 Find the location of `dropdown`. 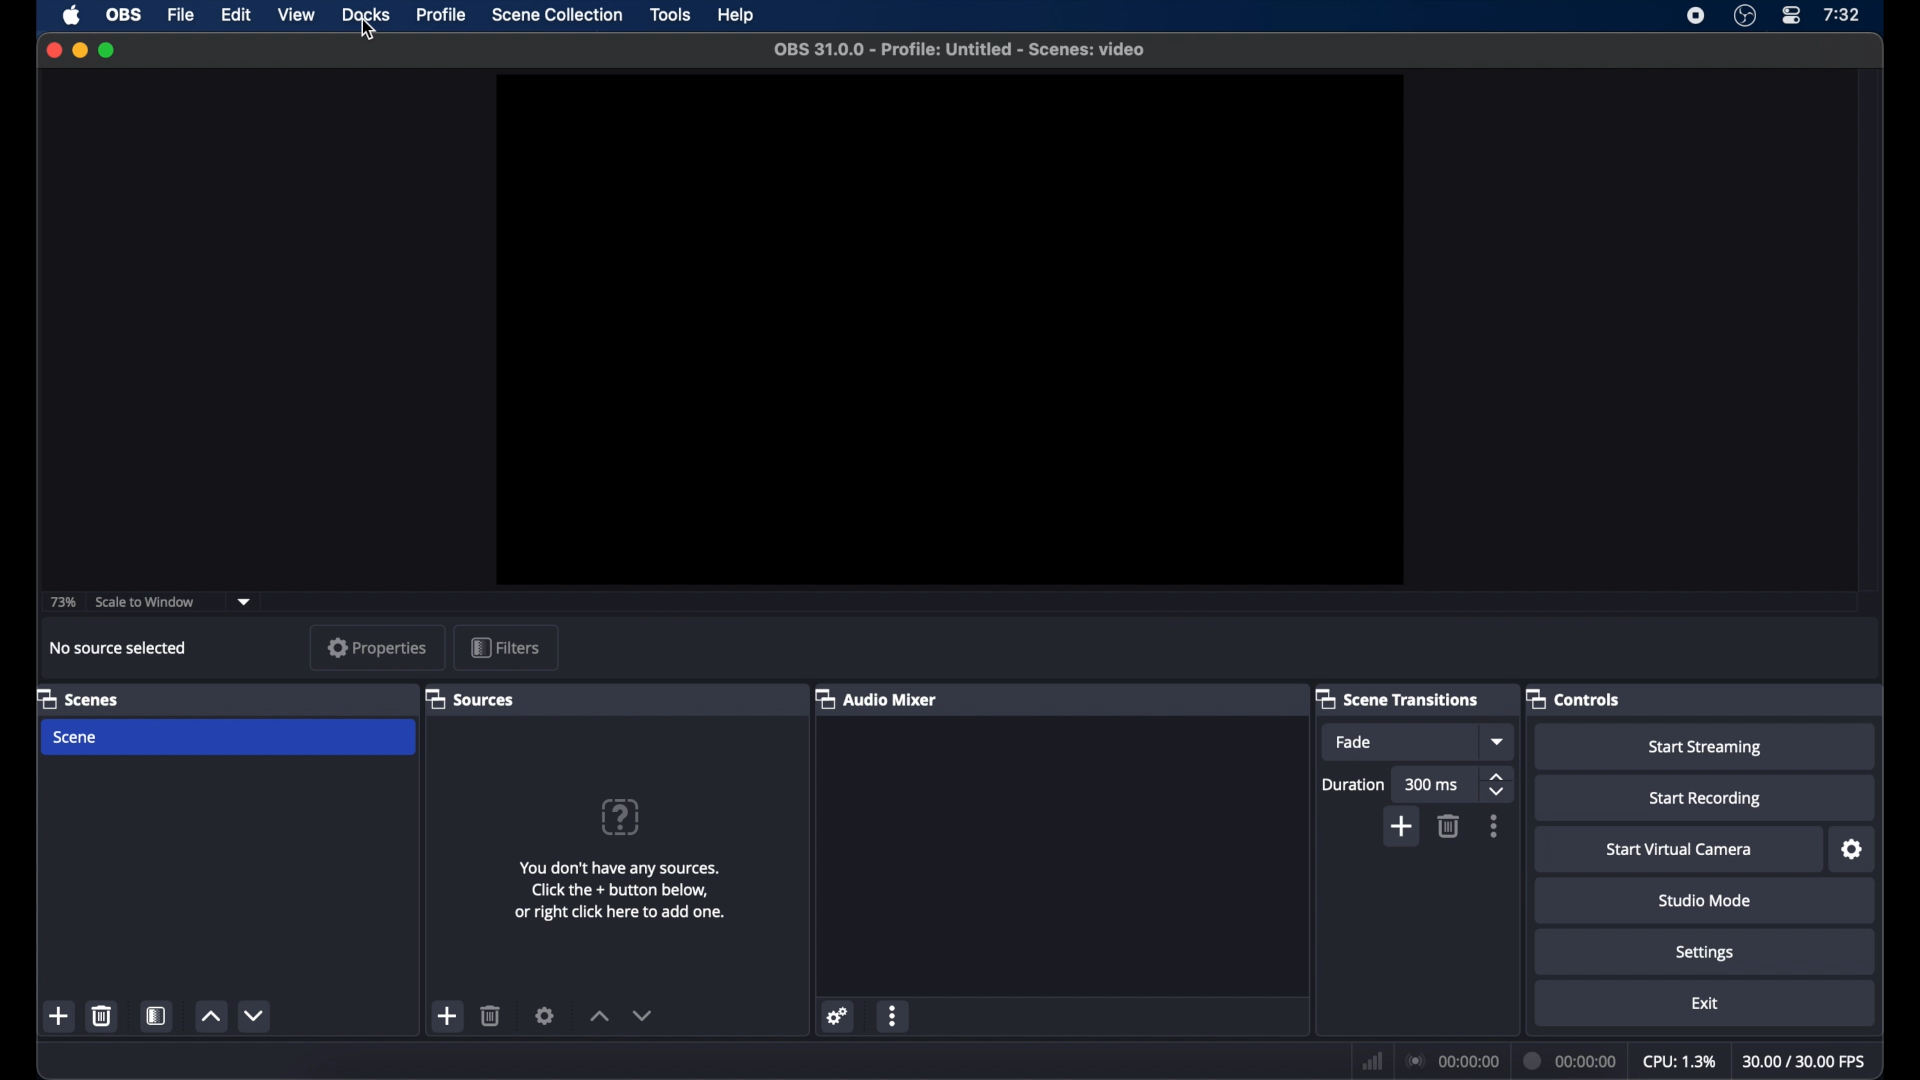

dropdown is located at coordinates (248, 600).